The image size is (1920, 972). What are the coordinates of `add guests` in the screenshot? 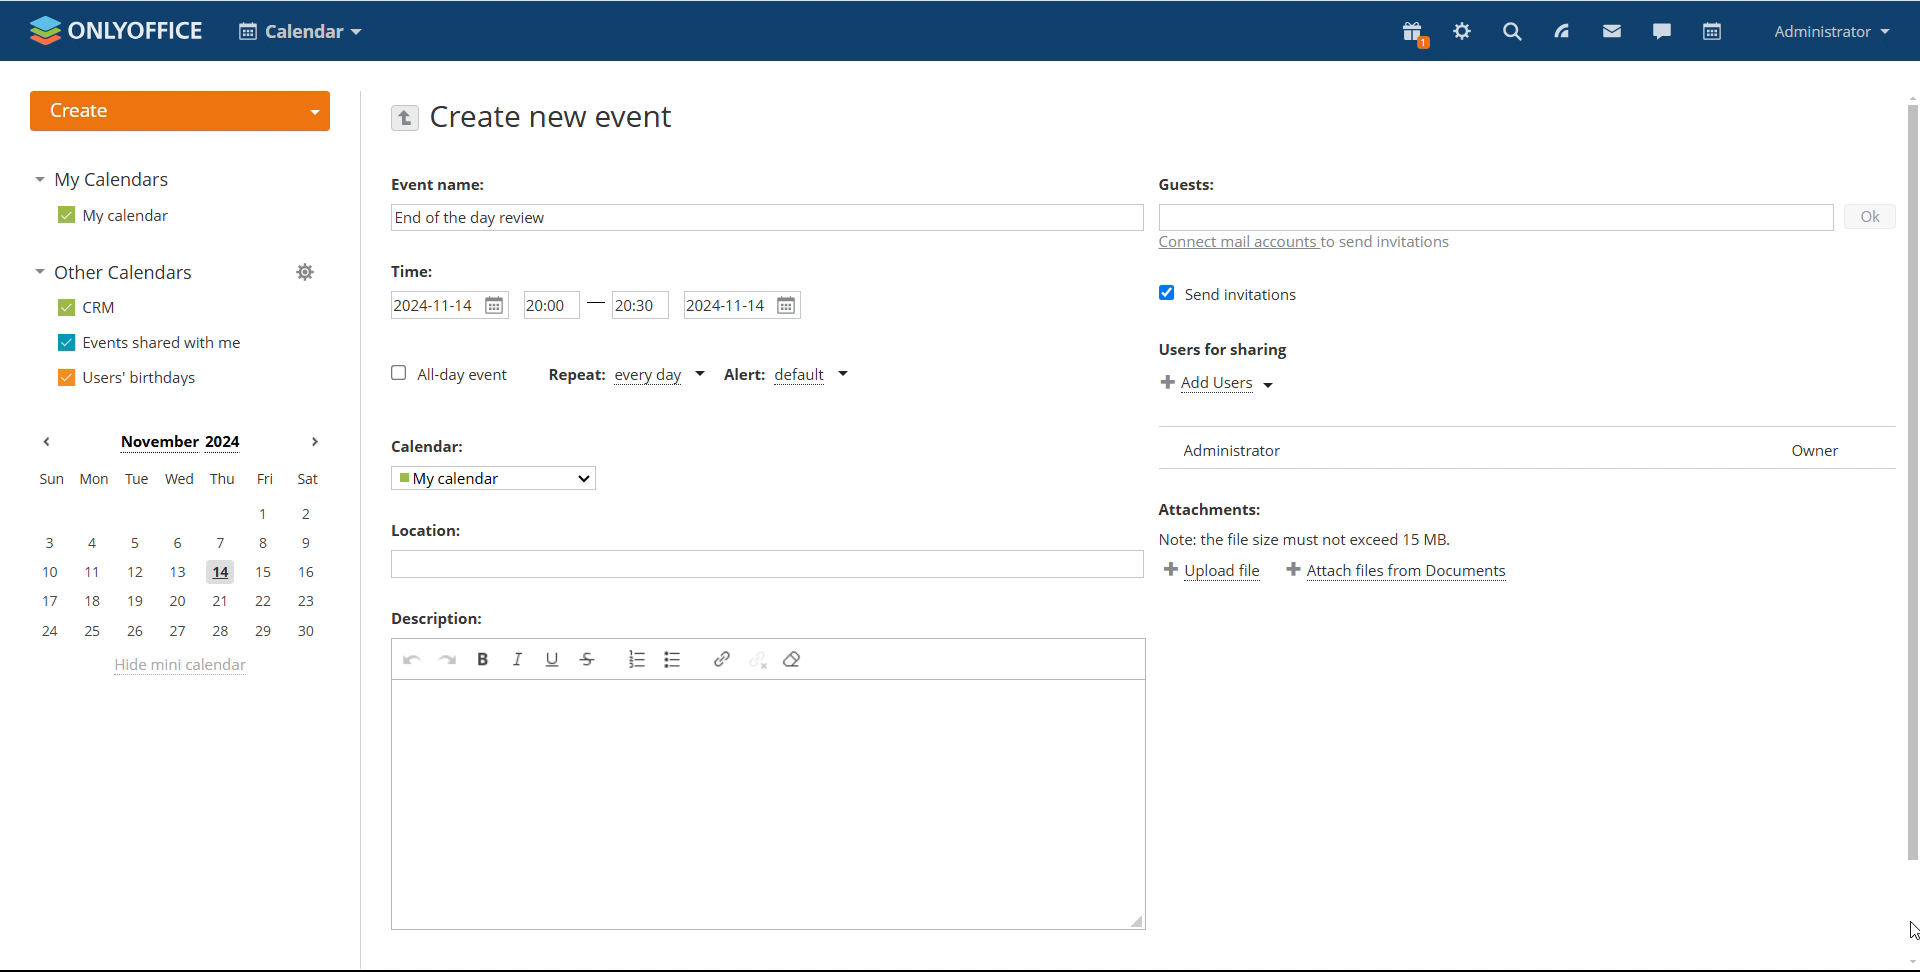 It's located at (1493, 216).